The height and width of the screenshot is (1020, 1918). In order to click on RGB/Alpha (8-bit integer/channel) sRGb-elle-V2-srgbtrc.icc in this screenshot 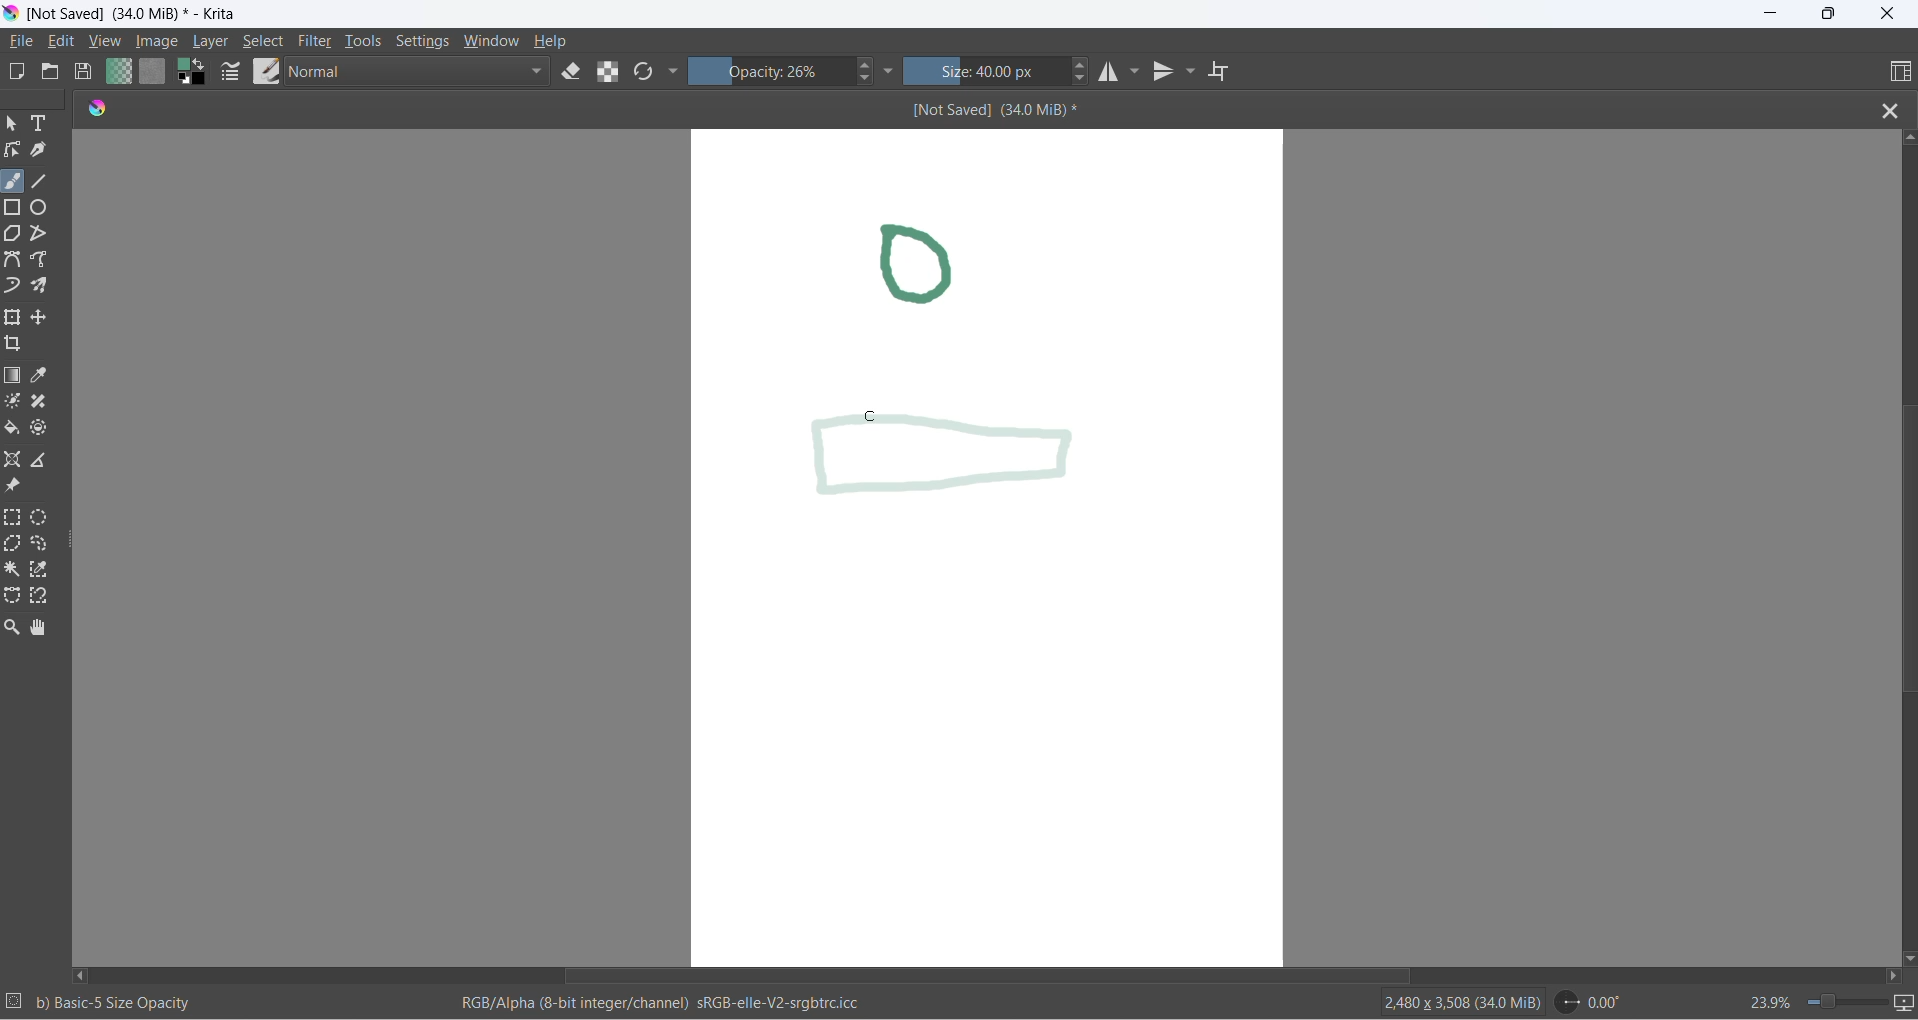, I will do `click(665, 1005)`.